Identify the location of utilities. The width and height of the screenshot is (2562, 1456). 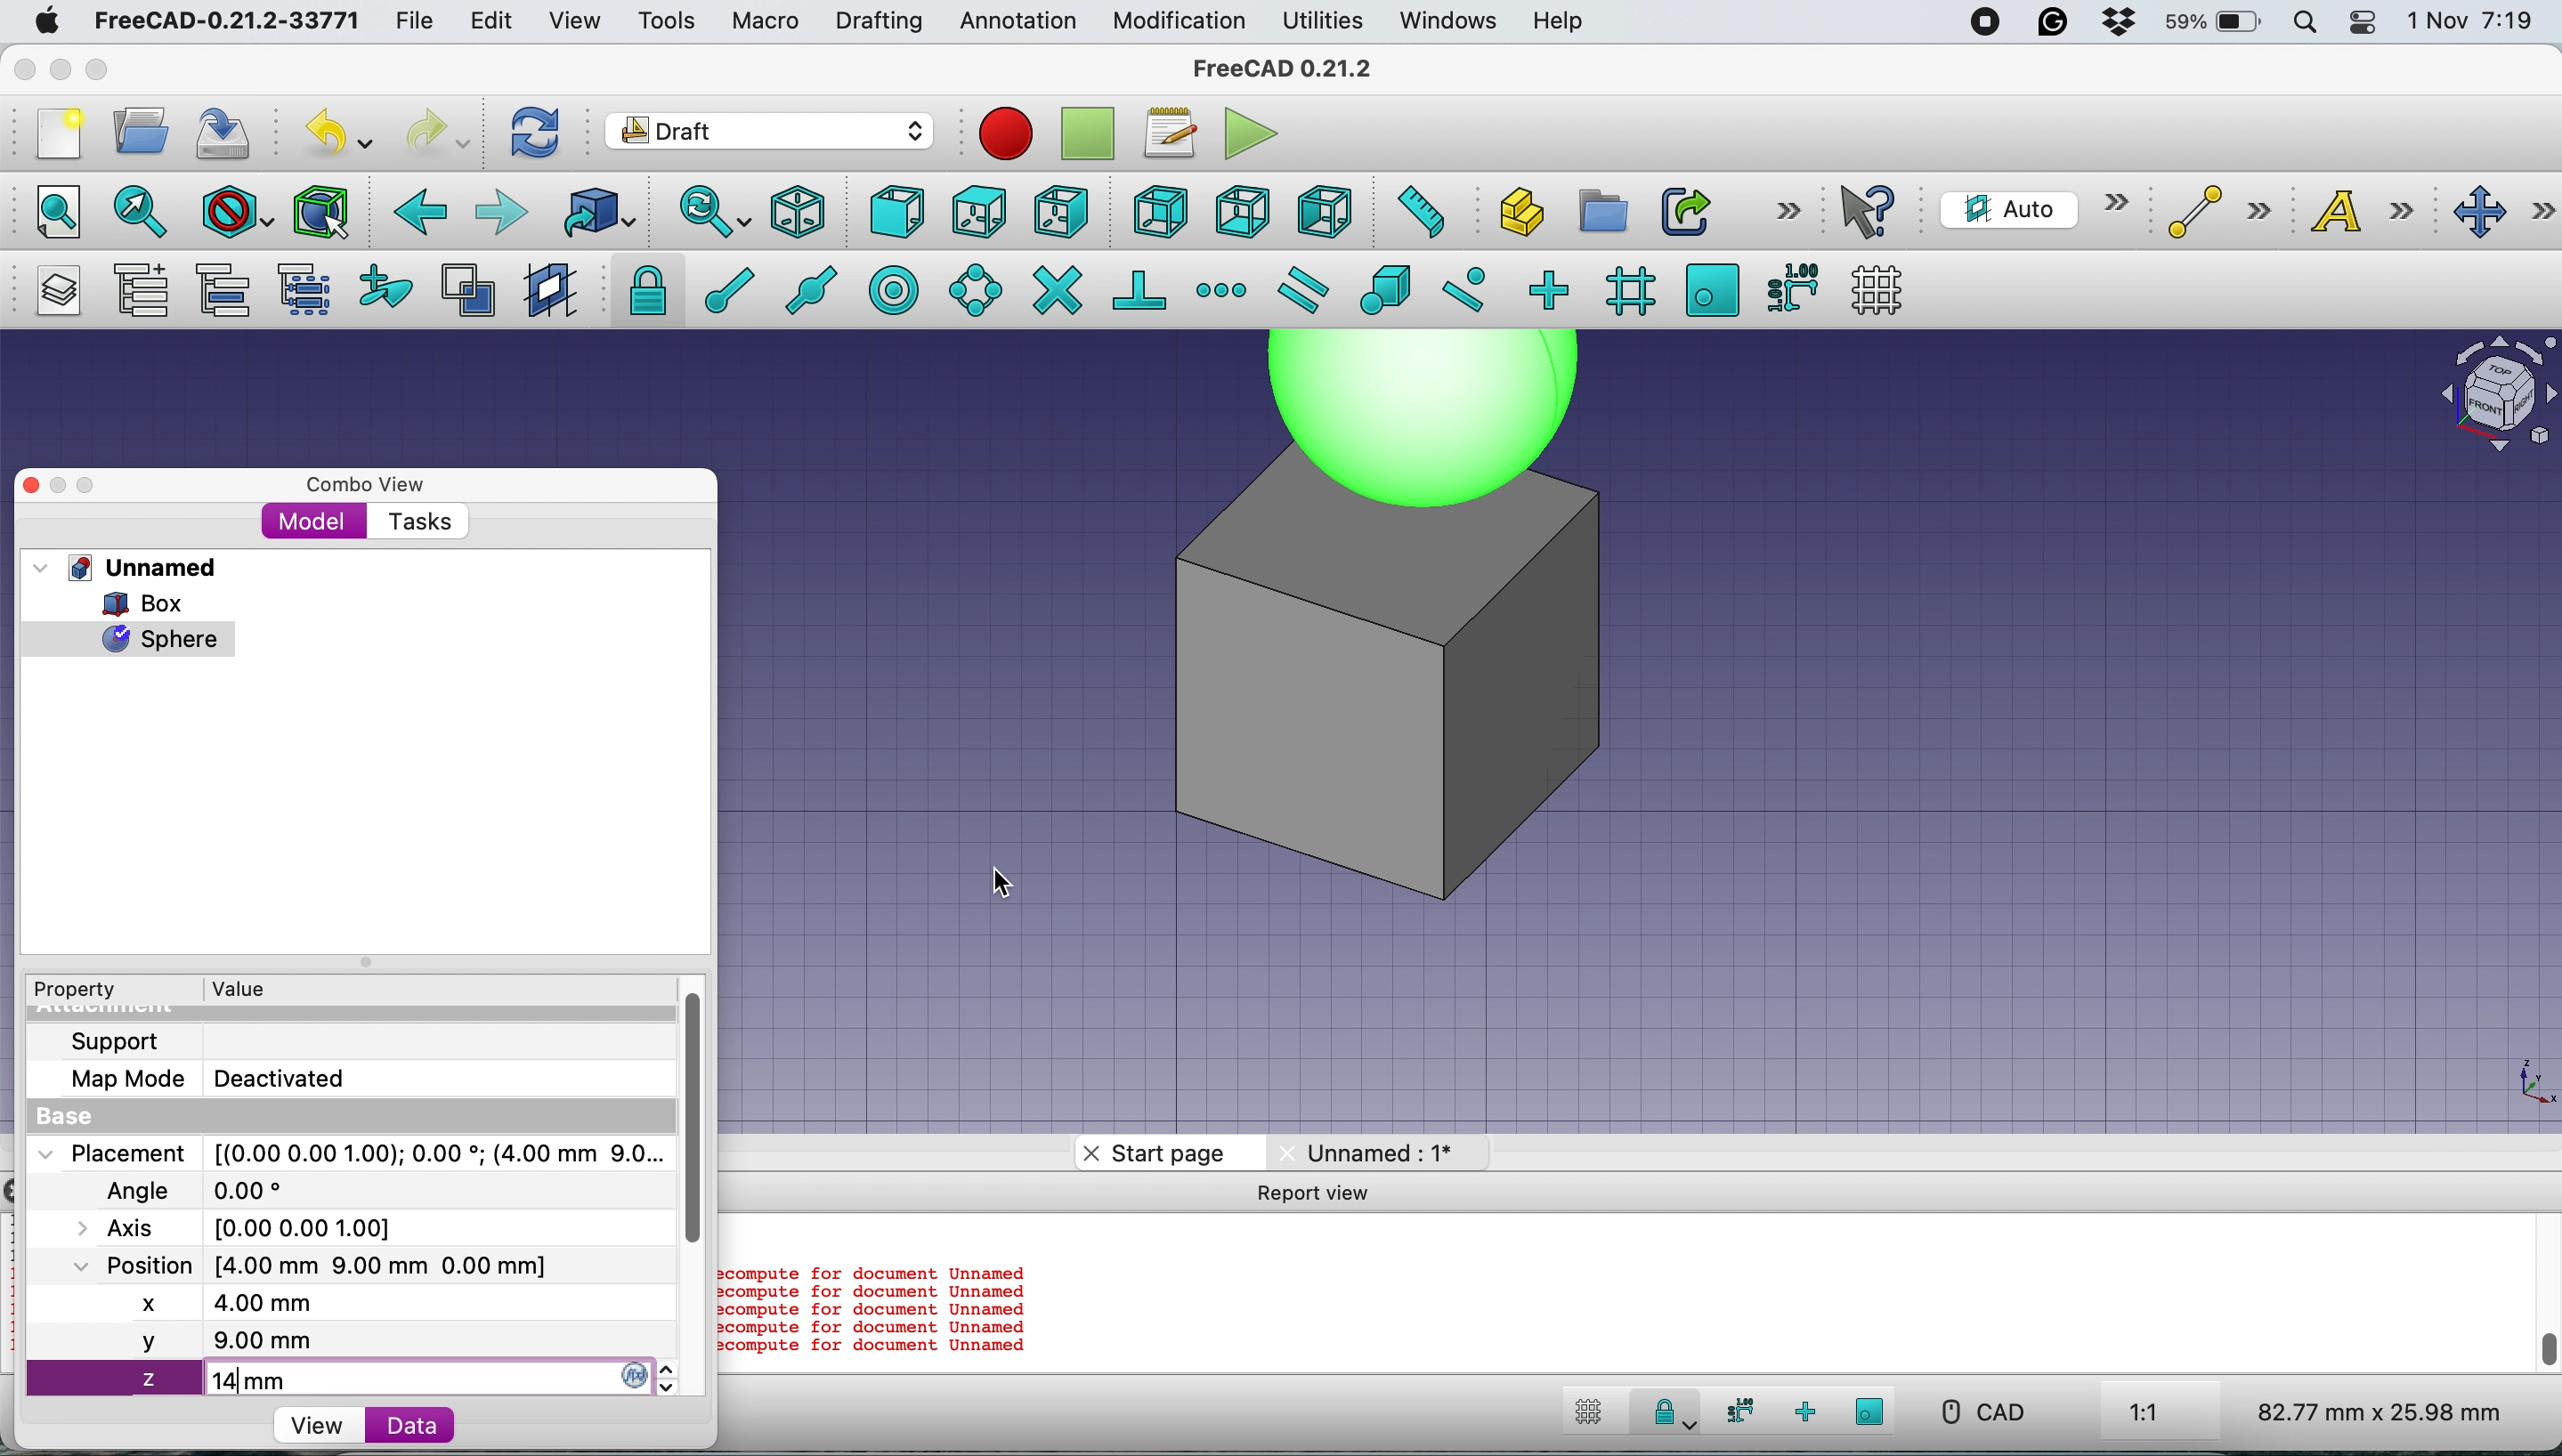
(1325, 22).